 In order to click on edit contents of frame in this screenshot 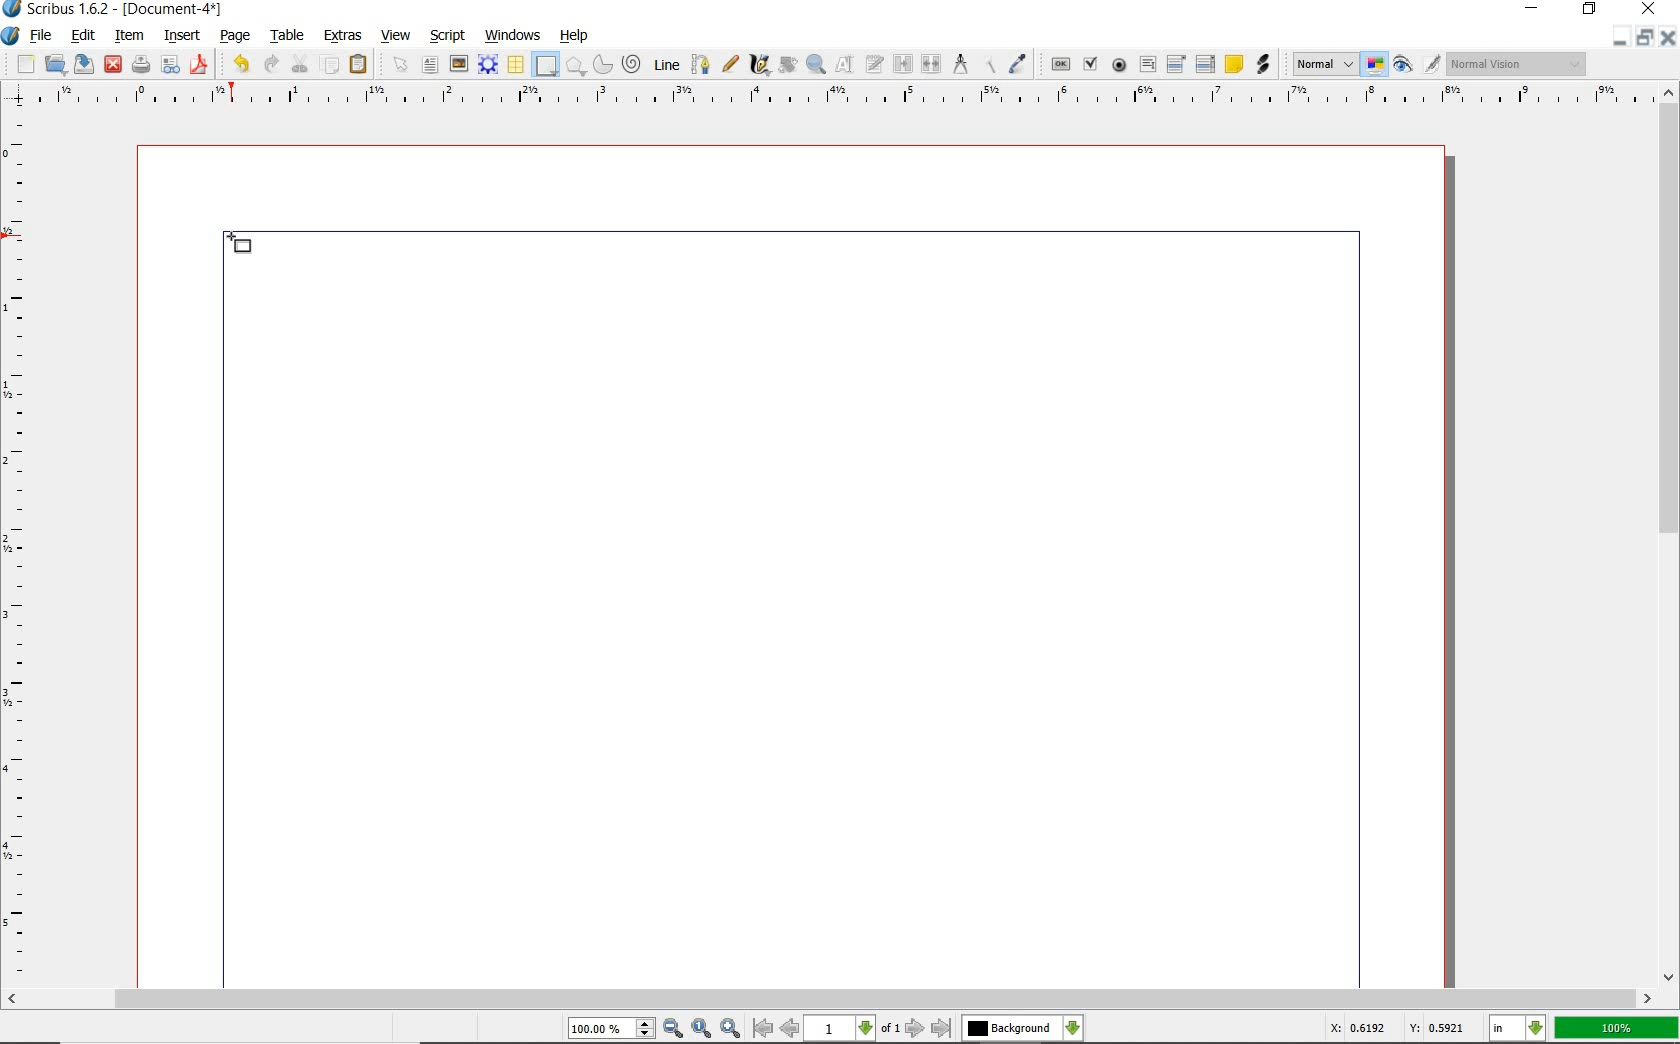, I will do `click(843, 64)`.